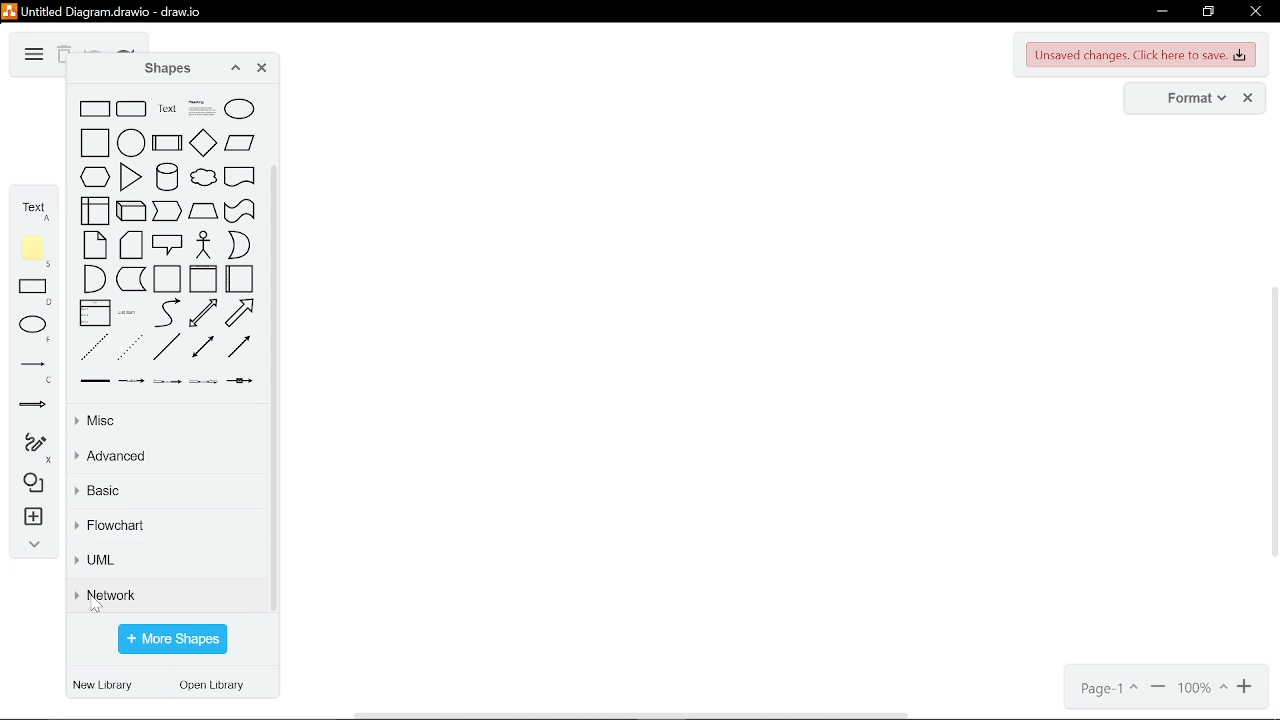 The image size is (1280, 720). Describe the element at coordinates (131, 177) in the screenshot. I see `triangle` at that location.